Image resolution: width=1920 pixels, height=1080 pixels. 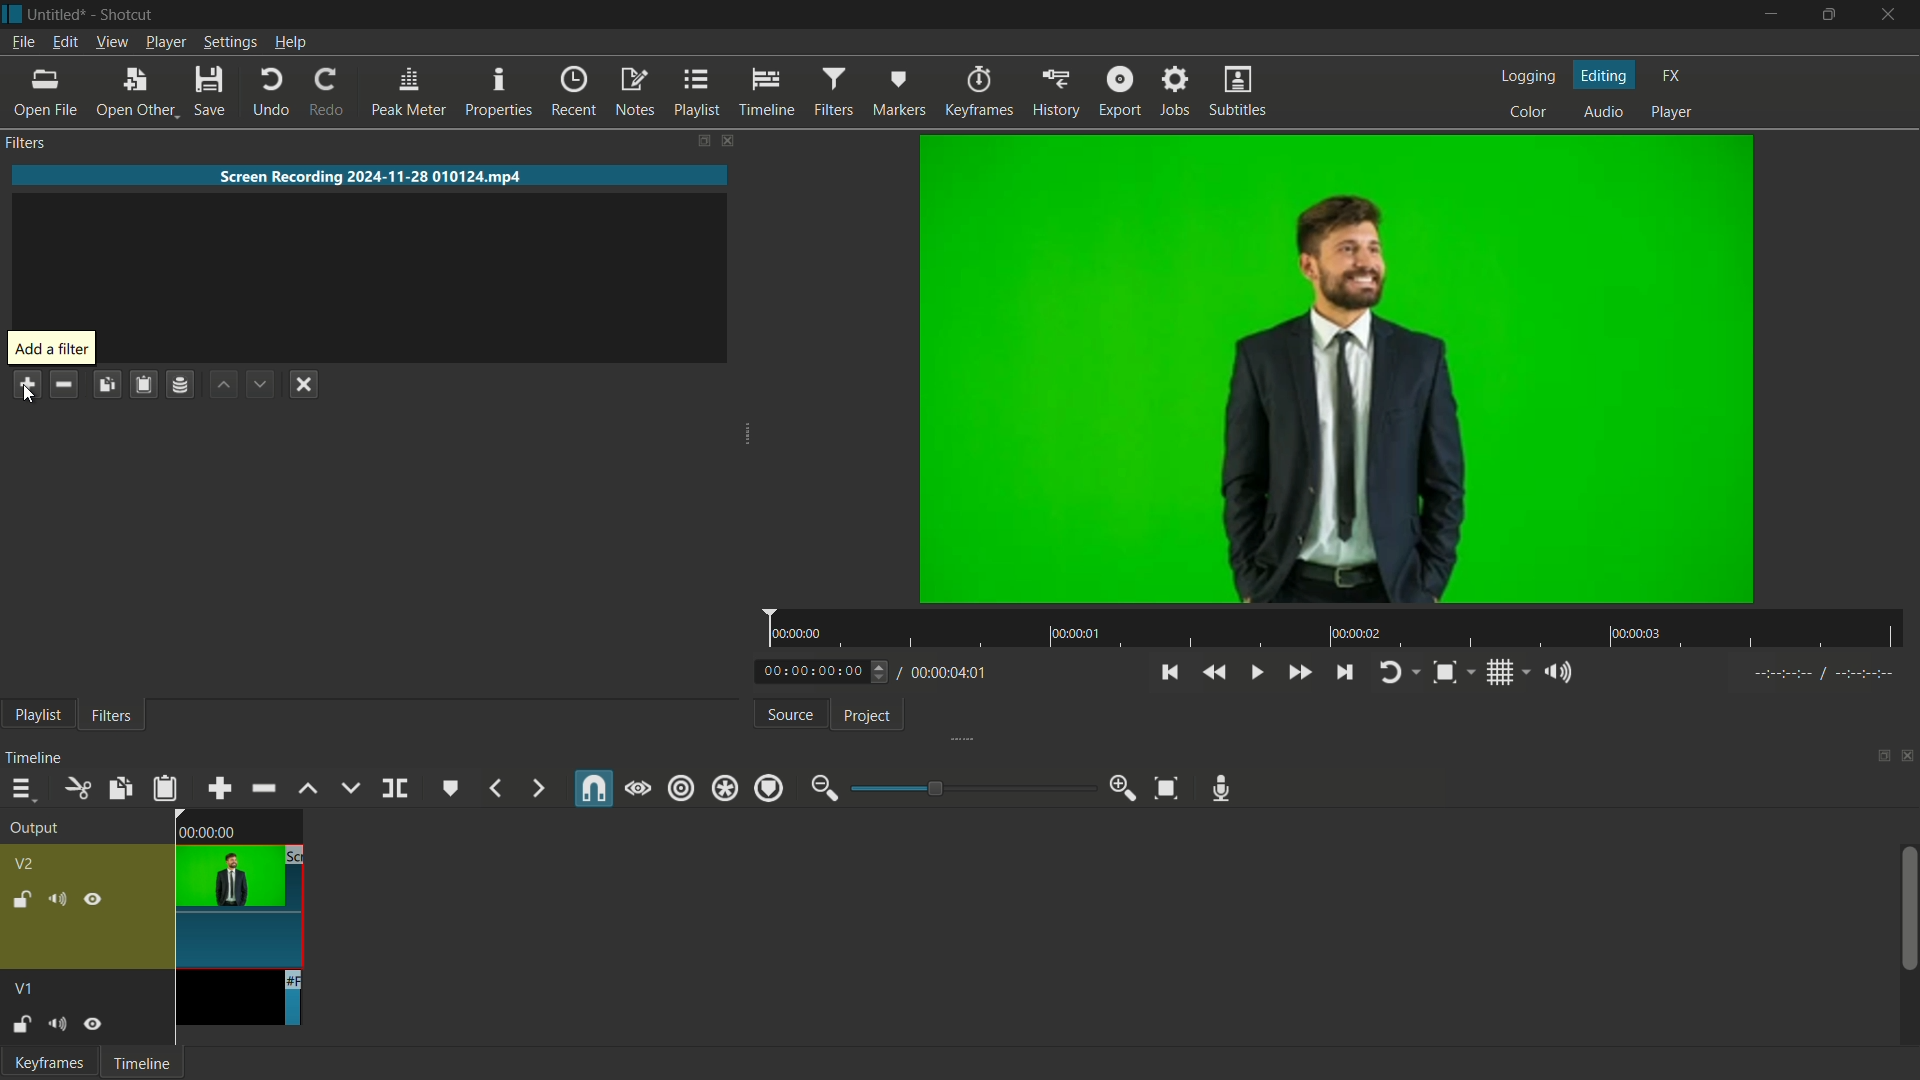 I want to click on create or edit marker, so click(x=448, y=790).